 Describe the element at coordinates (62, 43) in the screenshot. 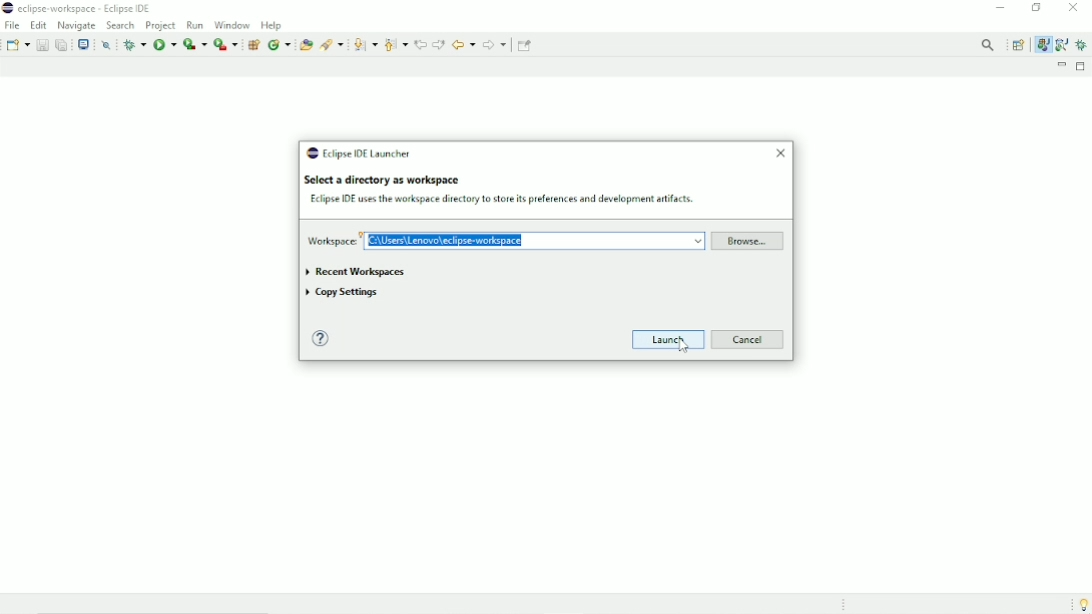

I see `Save all` at that location.